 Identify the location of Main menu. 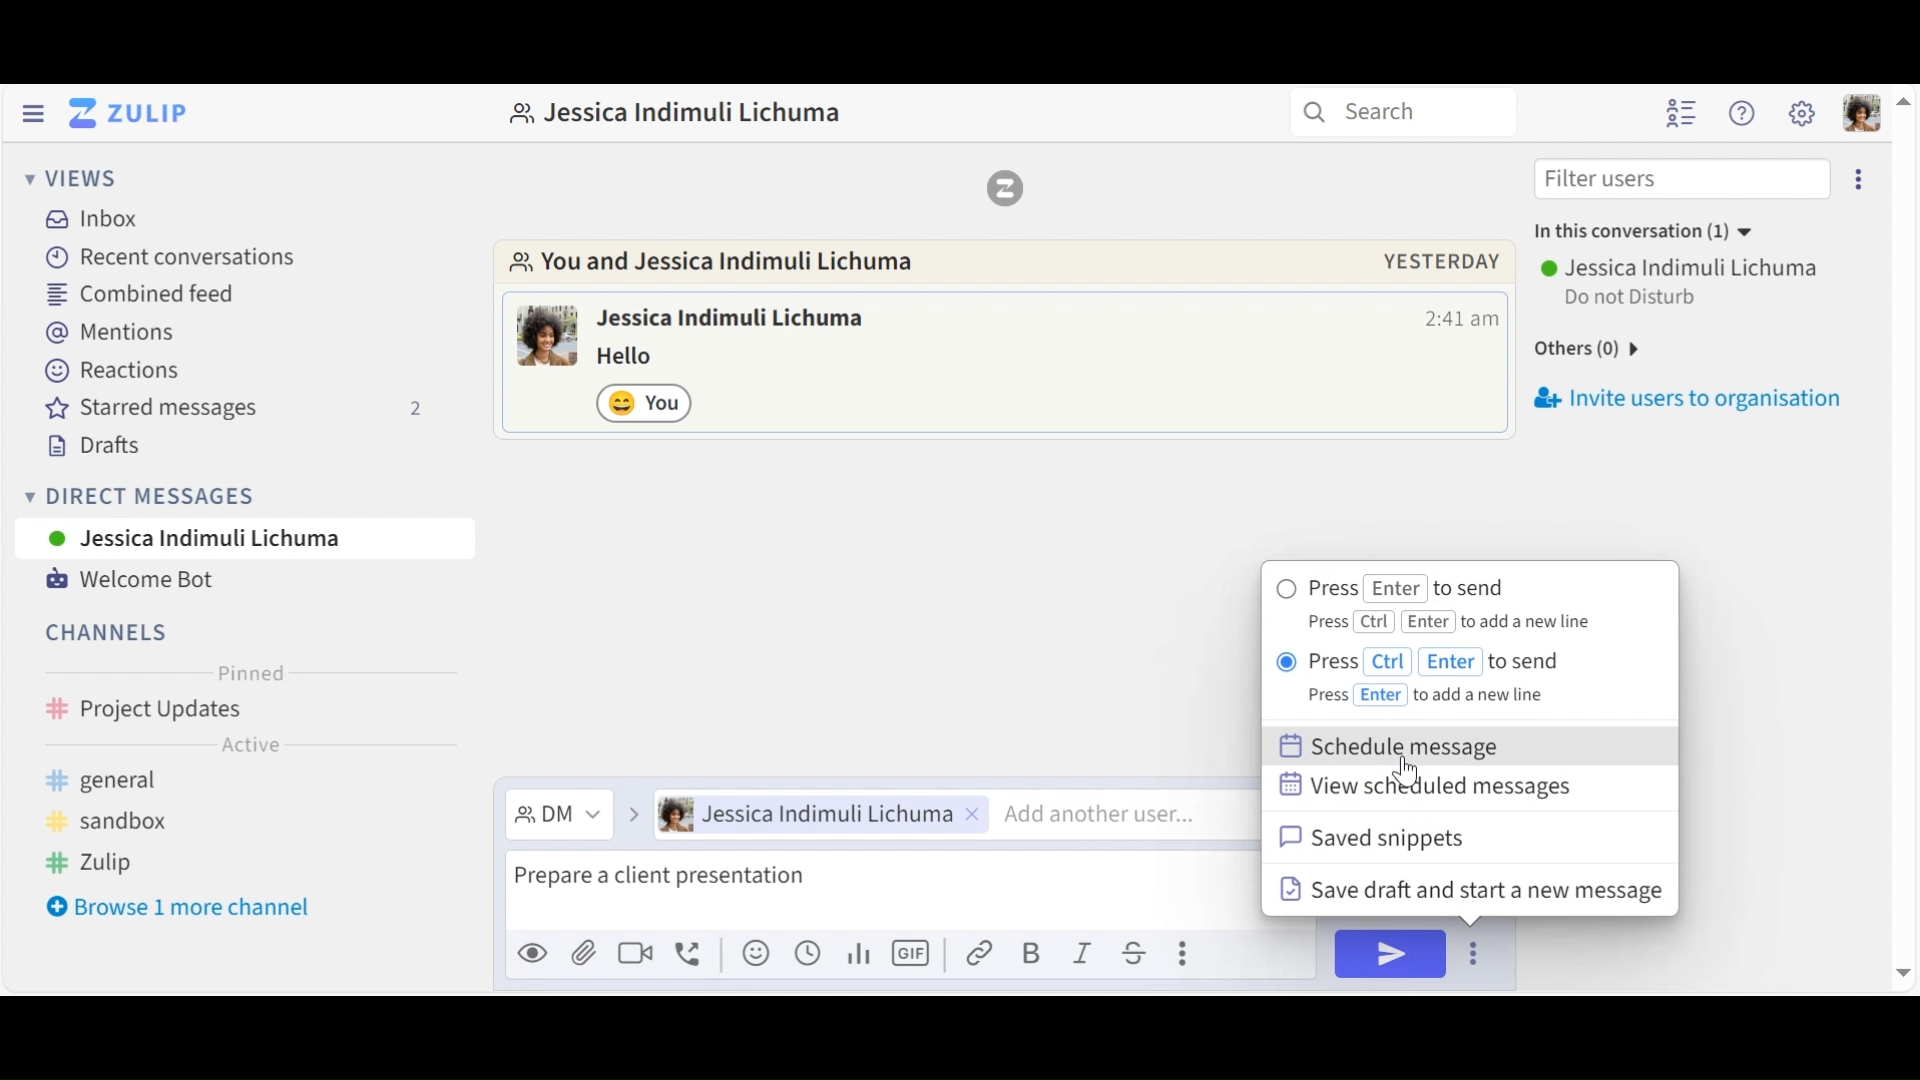
(1802, 113).